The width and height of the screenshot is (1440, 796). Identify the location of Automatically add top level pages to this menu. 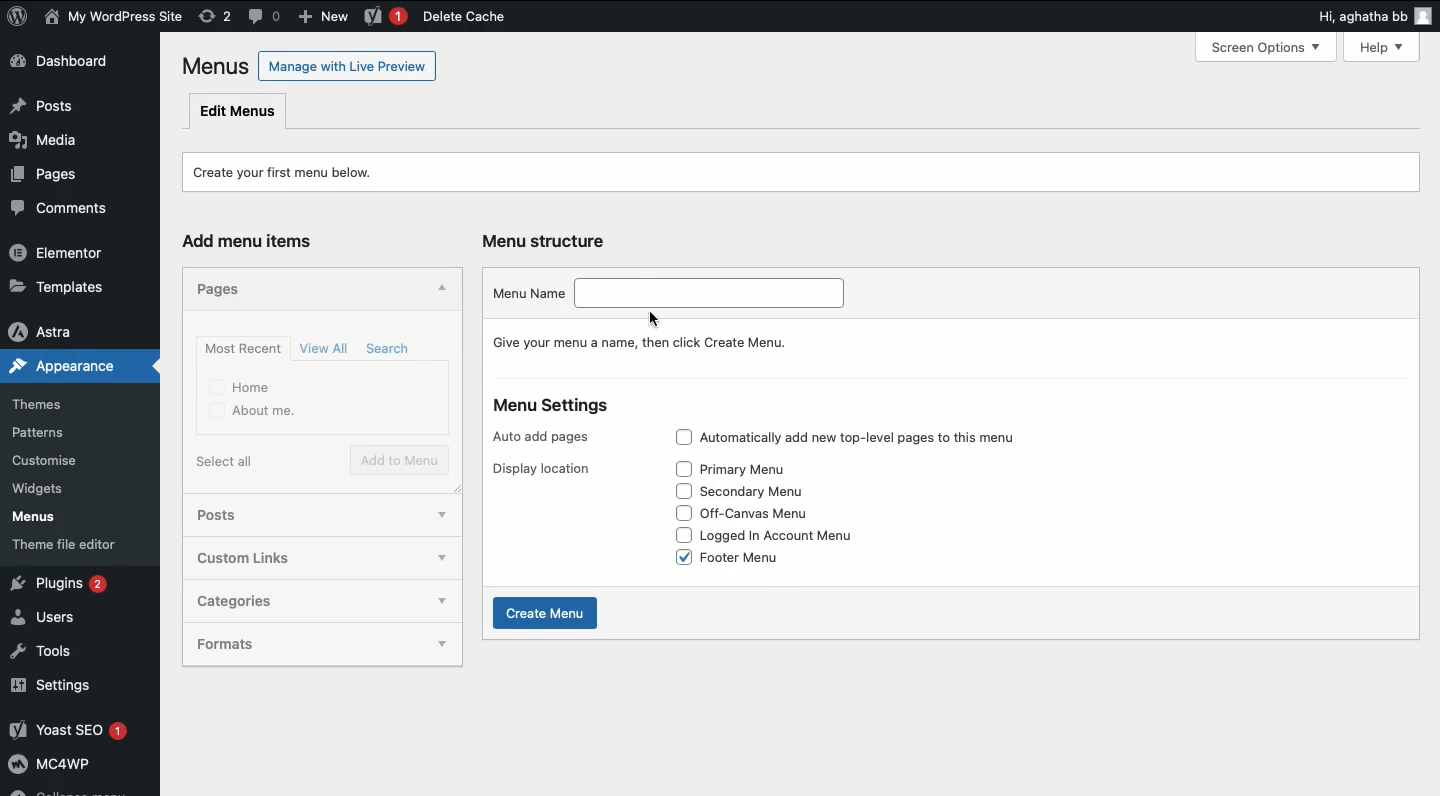
(883, 438).